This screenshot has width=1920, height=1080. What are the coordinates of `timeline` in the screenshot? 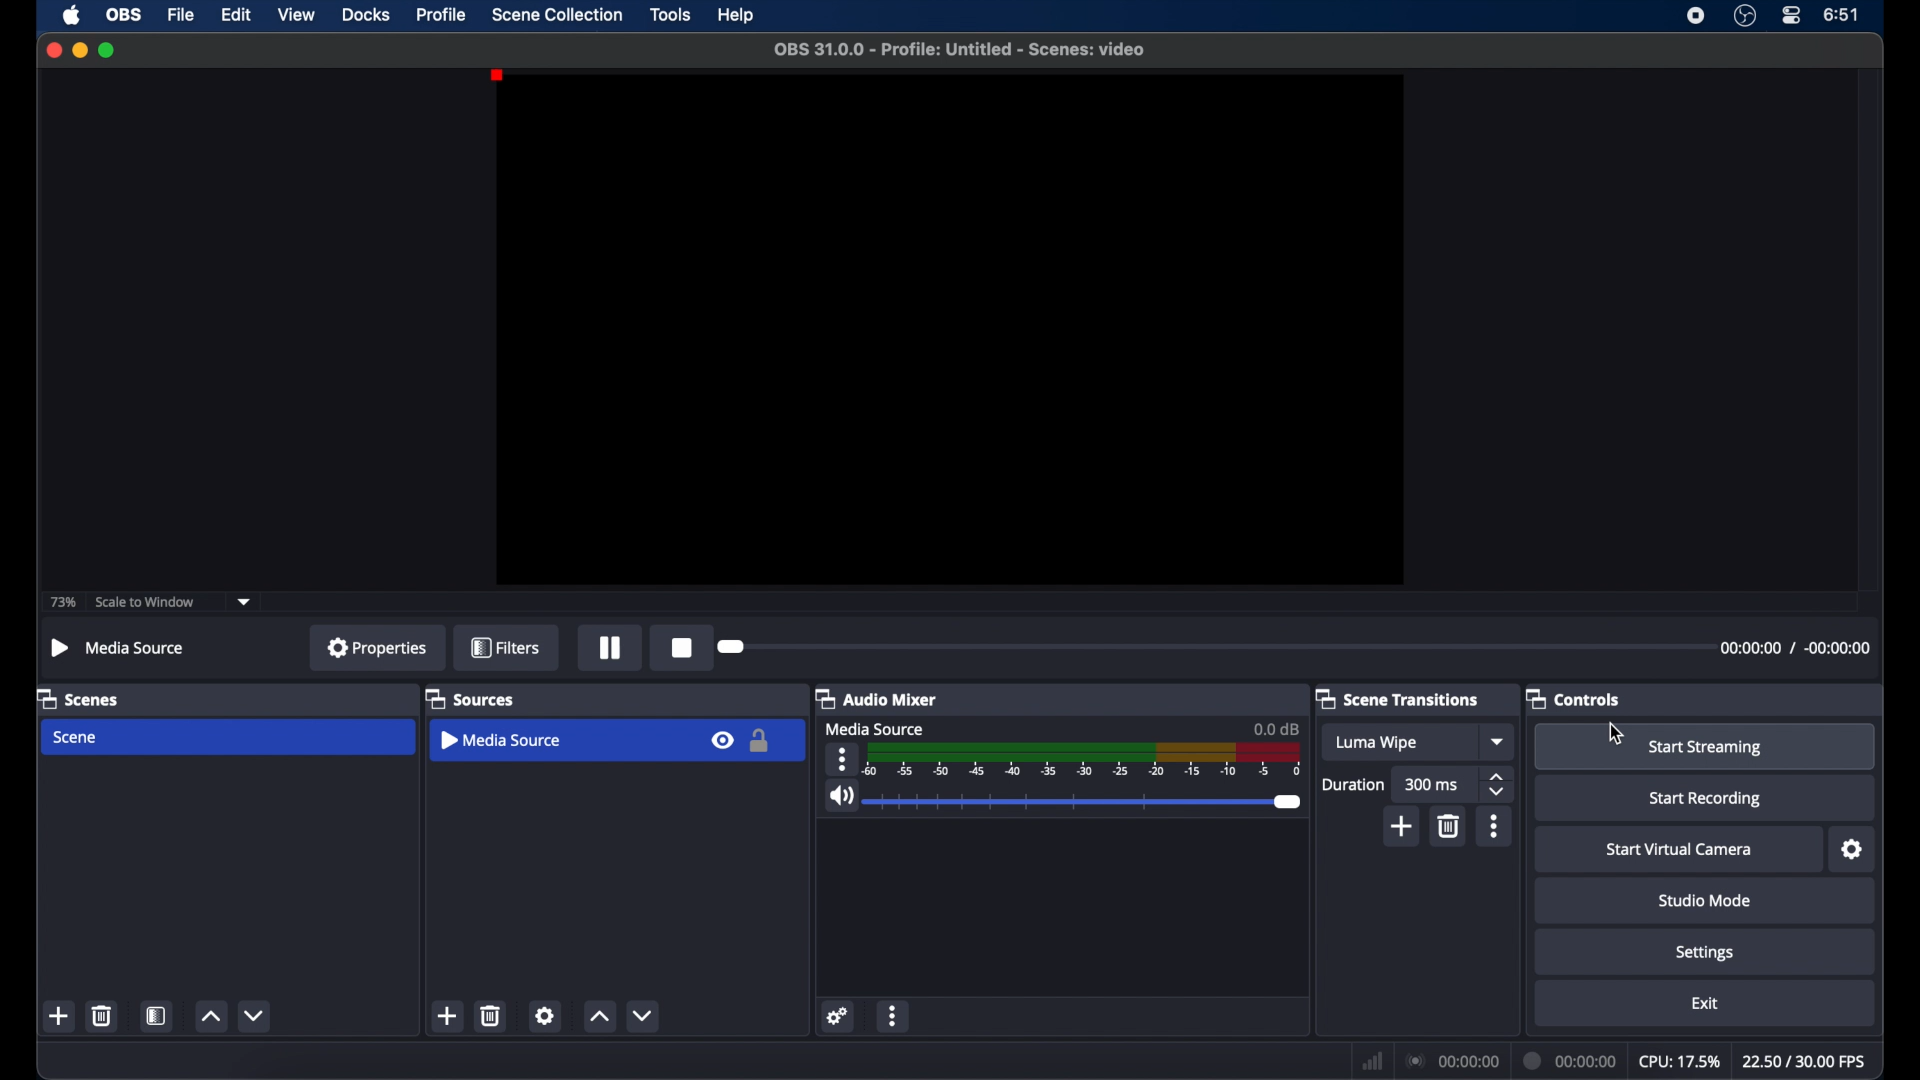 It's located at (1084, 760).